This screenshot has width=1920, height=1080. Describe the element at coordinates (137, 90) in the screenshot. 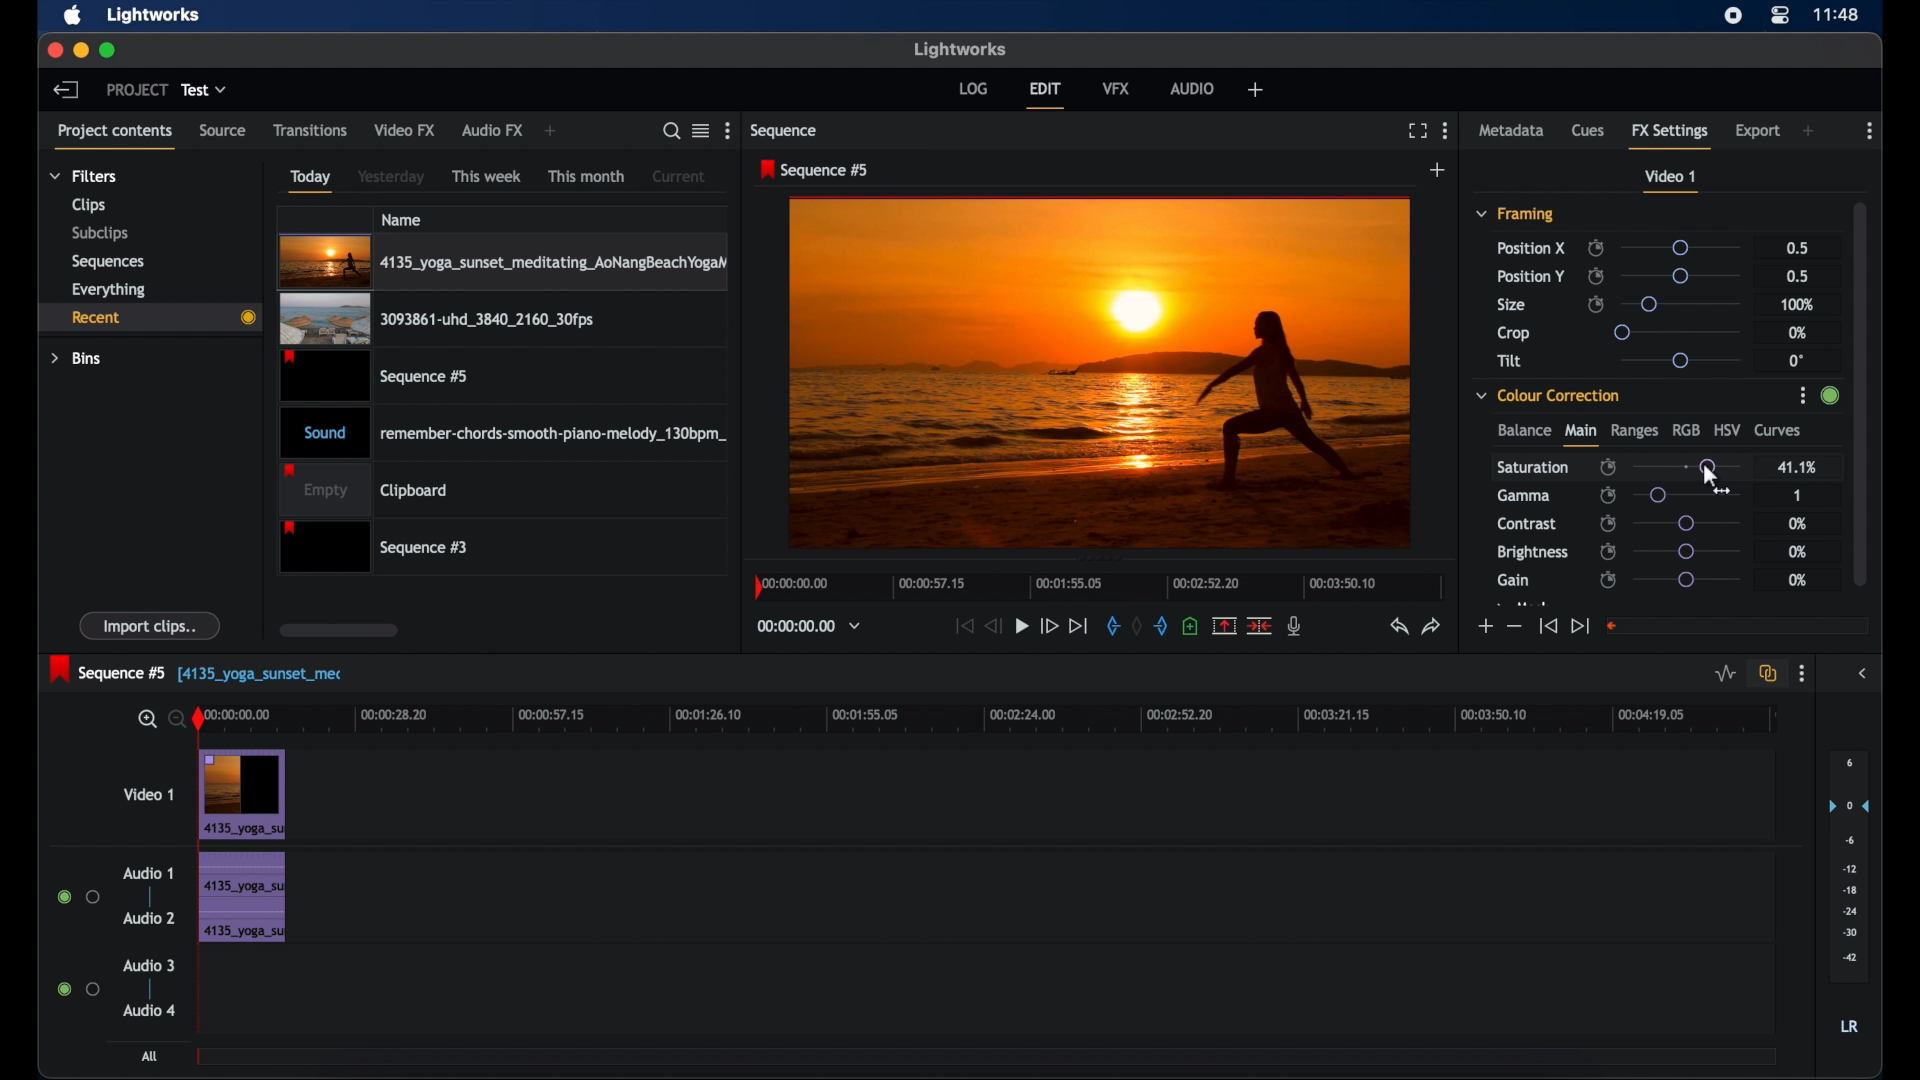

I see `project` at that location.